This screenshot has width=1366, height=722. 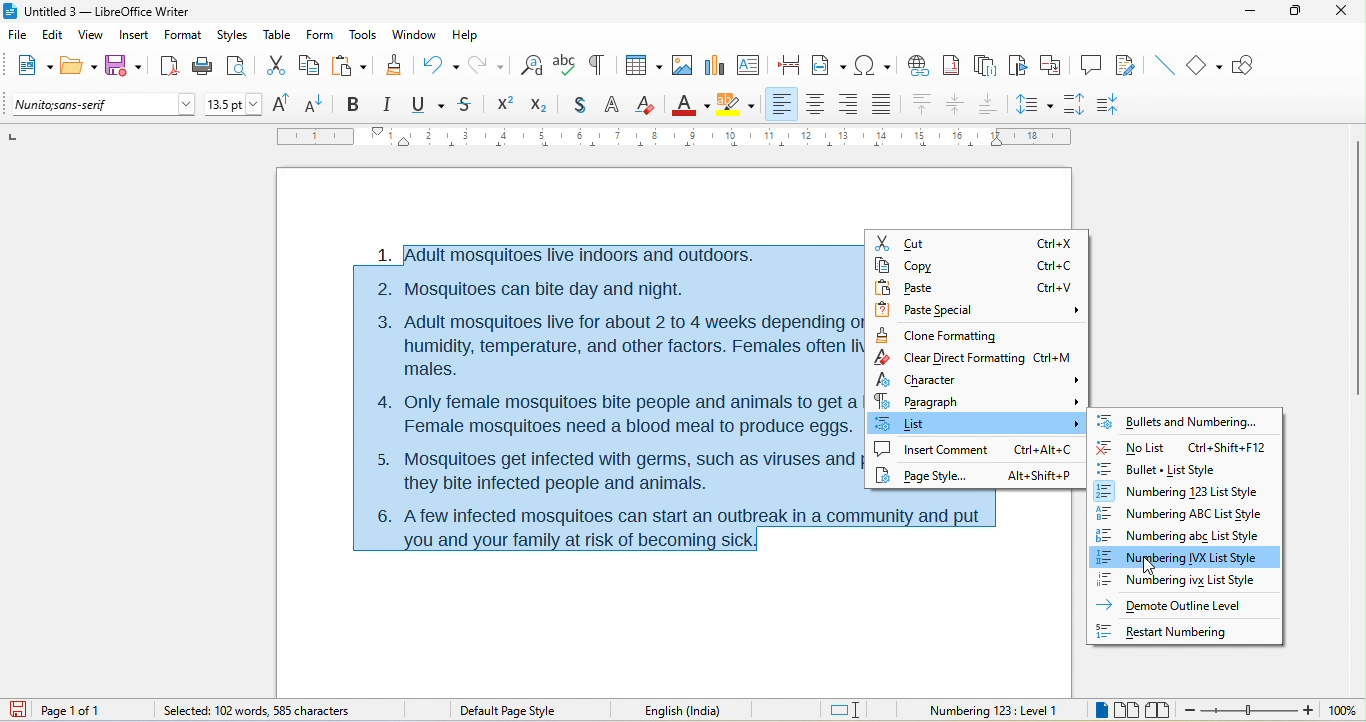 What do you see at coordinates (502, 106) in the screenshot?
I see `Superscript` at bounding box center [502, 106].